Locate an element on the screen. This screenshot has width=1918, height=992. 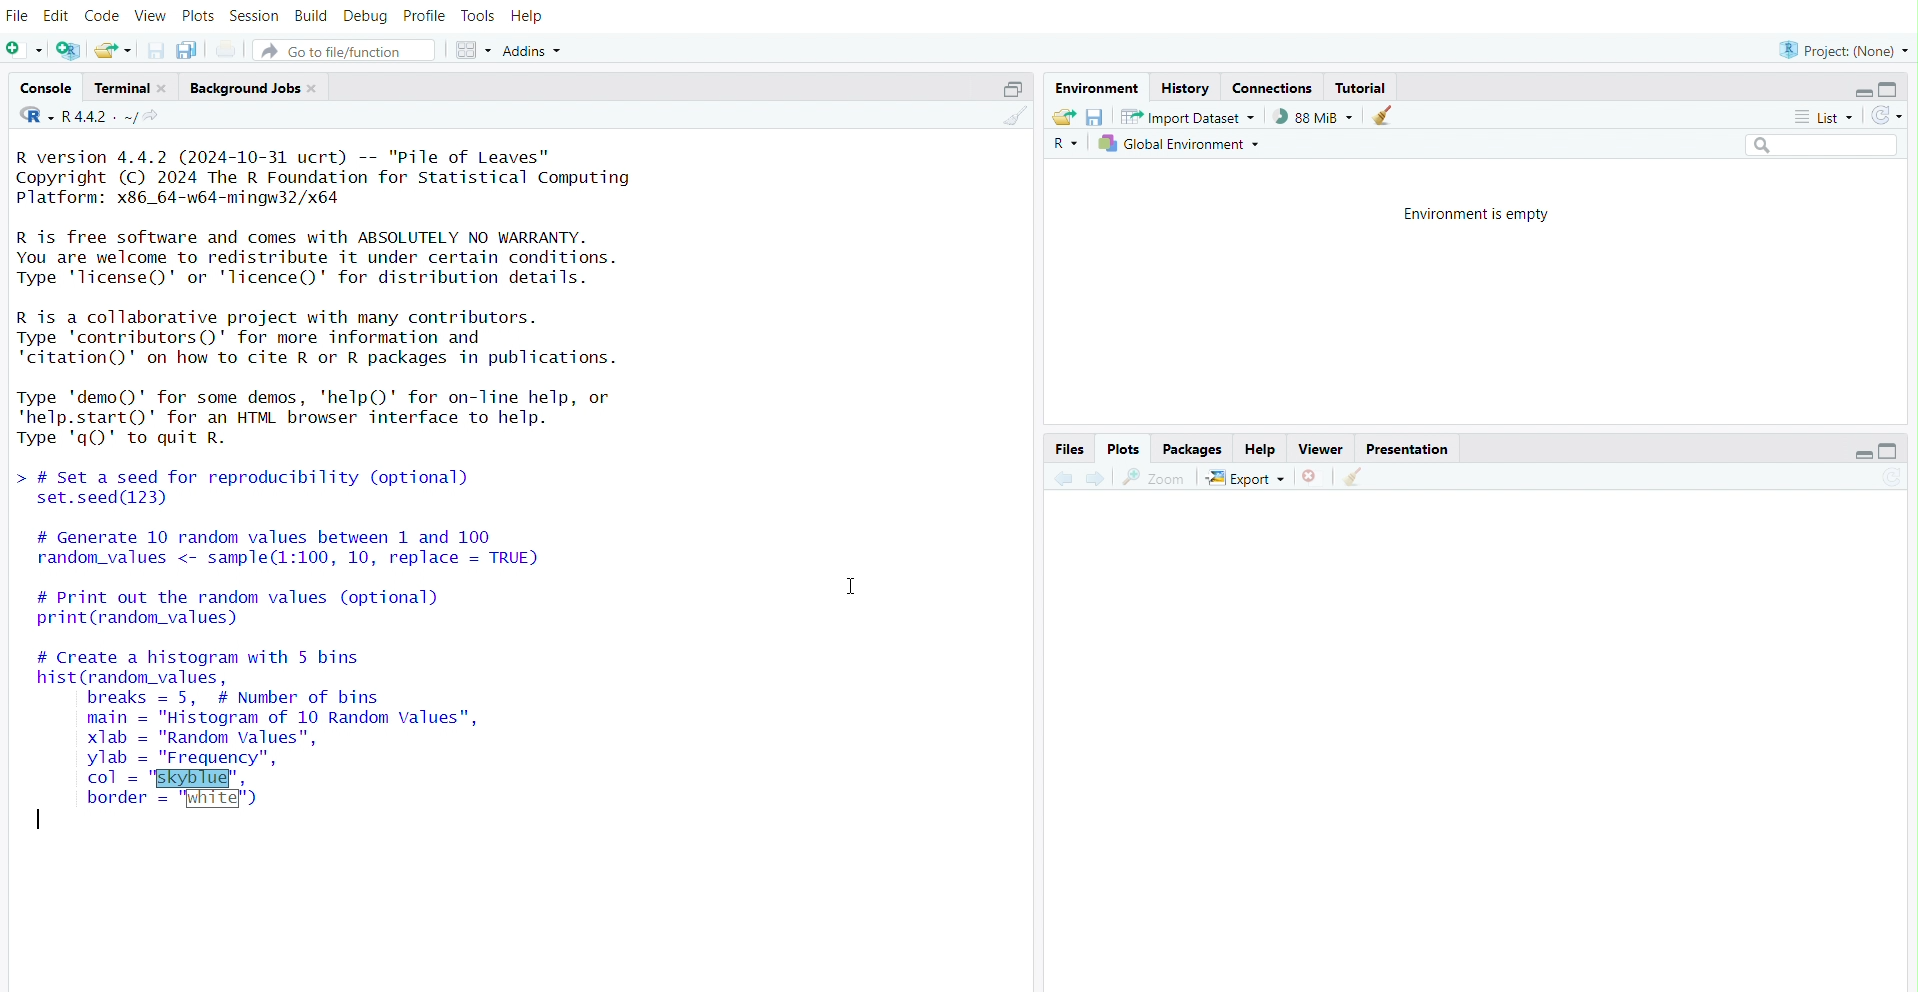
global environment is located at coordinates (1187, 145).